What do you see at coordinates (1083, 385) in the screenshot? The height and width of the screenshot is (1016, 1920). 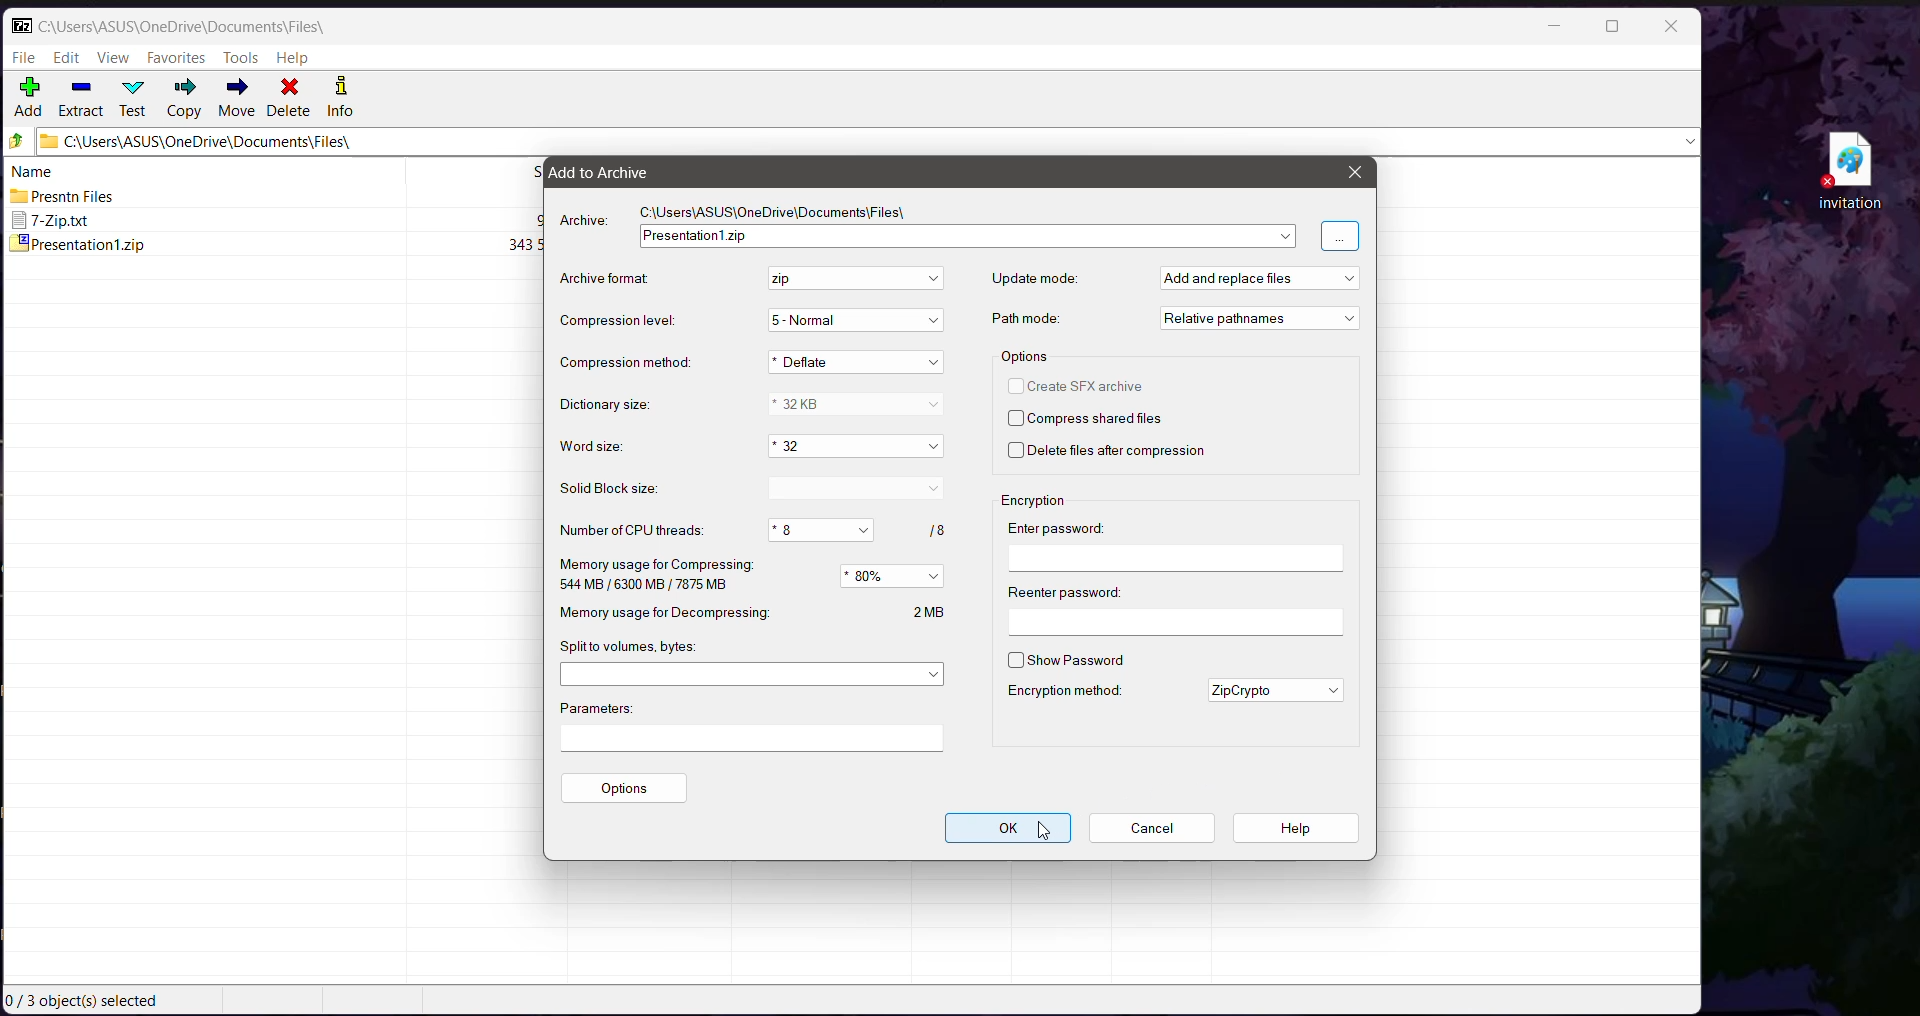 I see `Create SFX archive - click to enable/disable` at bounding box center [1083, 385].